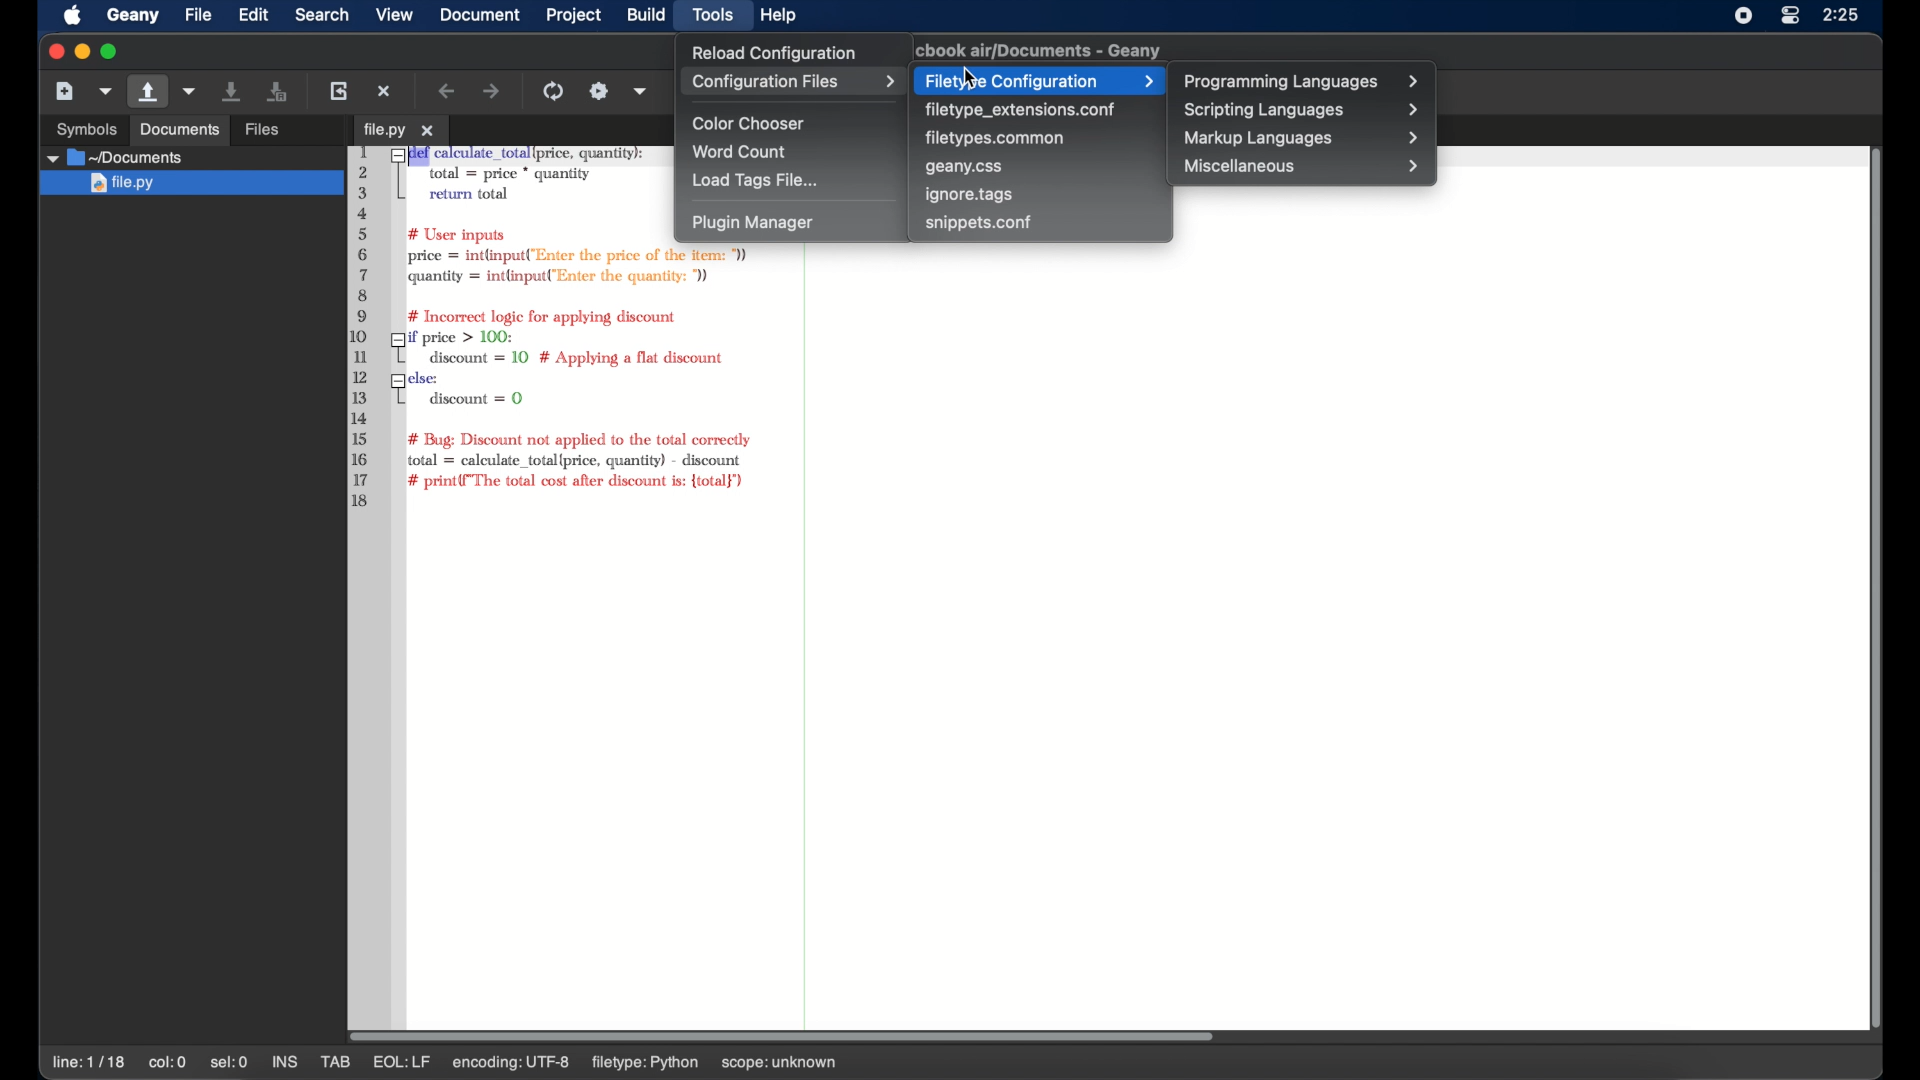 Image resolution: width=1920 pixels, height=1080 pixels. I want to click on geany, so click(133, 16).